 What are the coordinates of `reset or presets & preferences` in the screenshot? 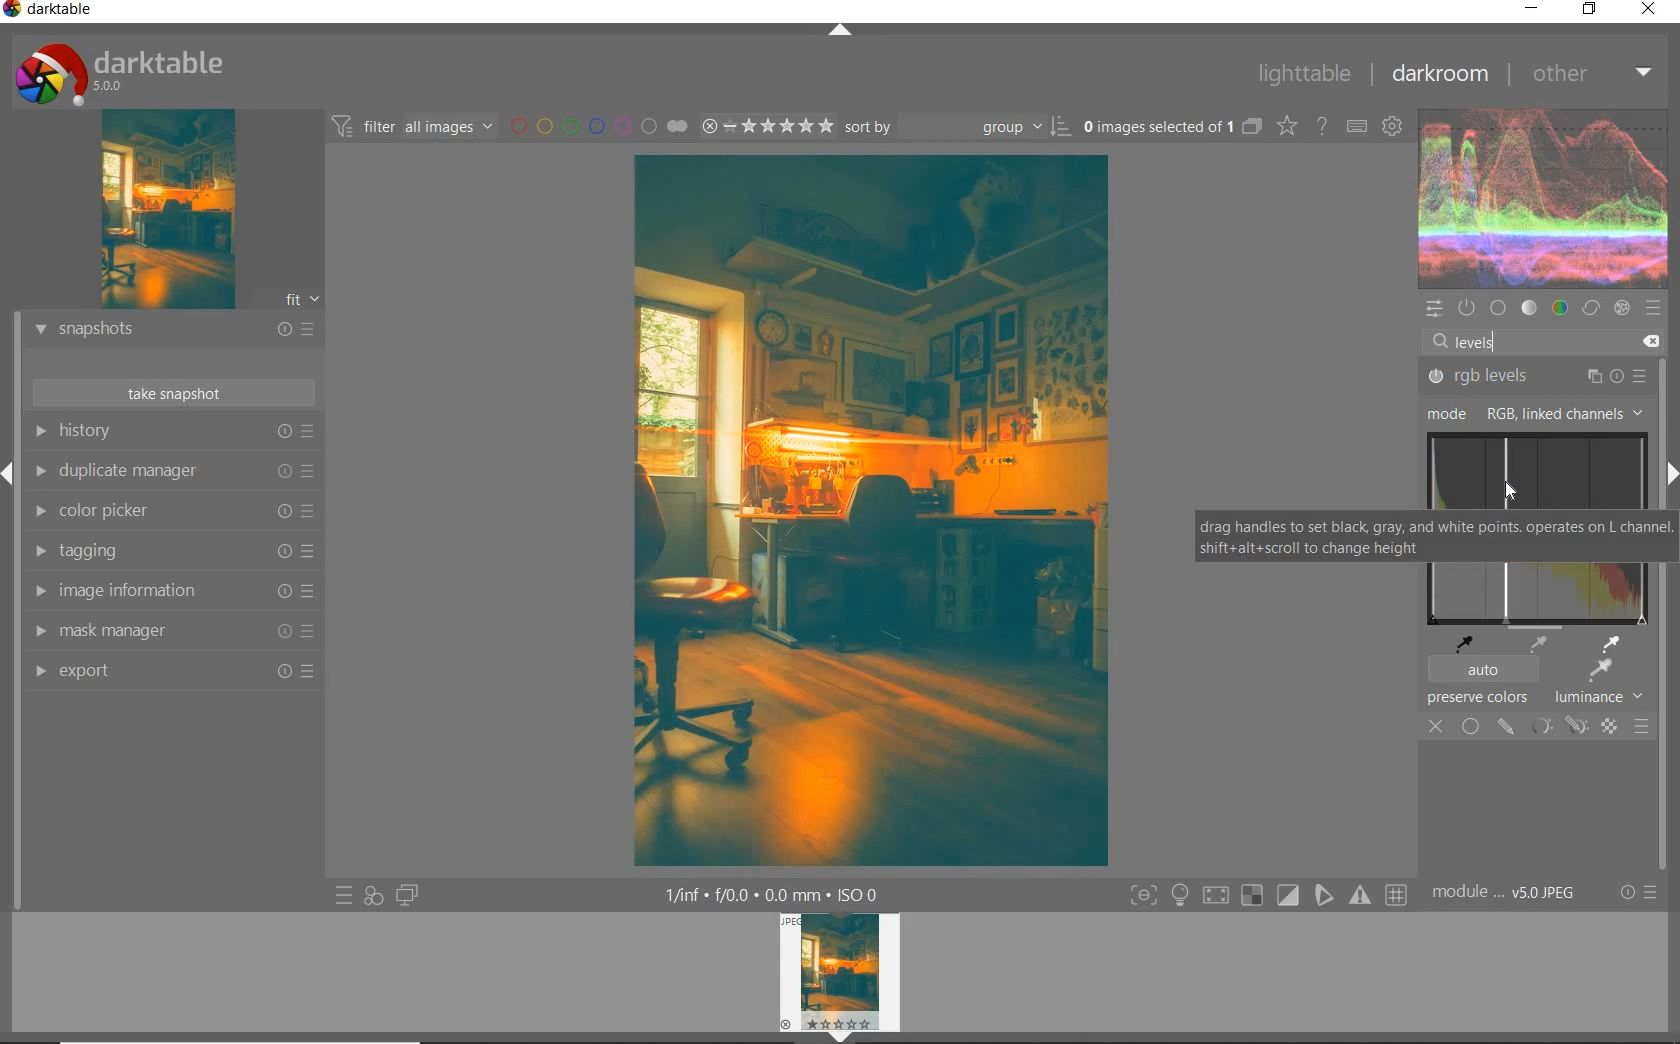 It's located at (1638, 892).